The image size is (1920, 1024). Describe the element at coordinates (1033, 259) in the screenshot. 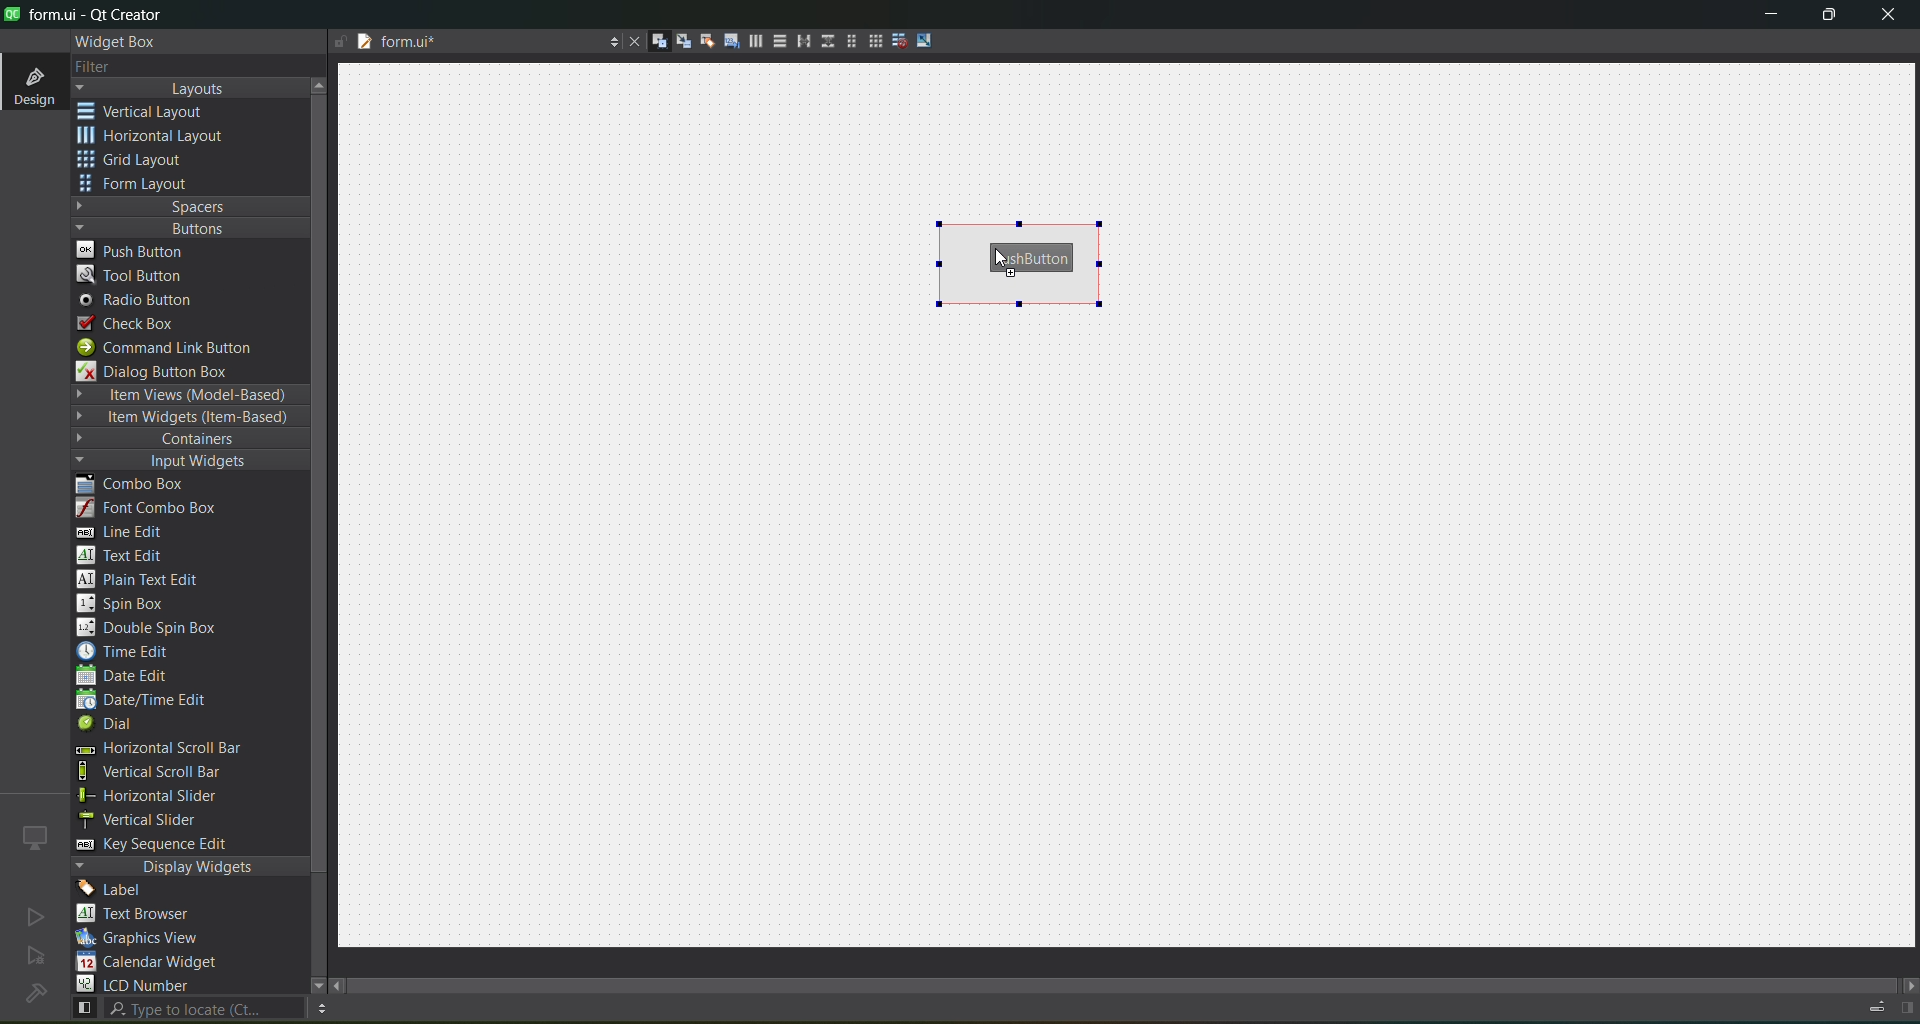

I see `push button` at that location.